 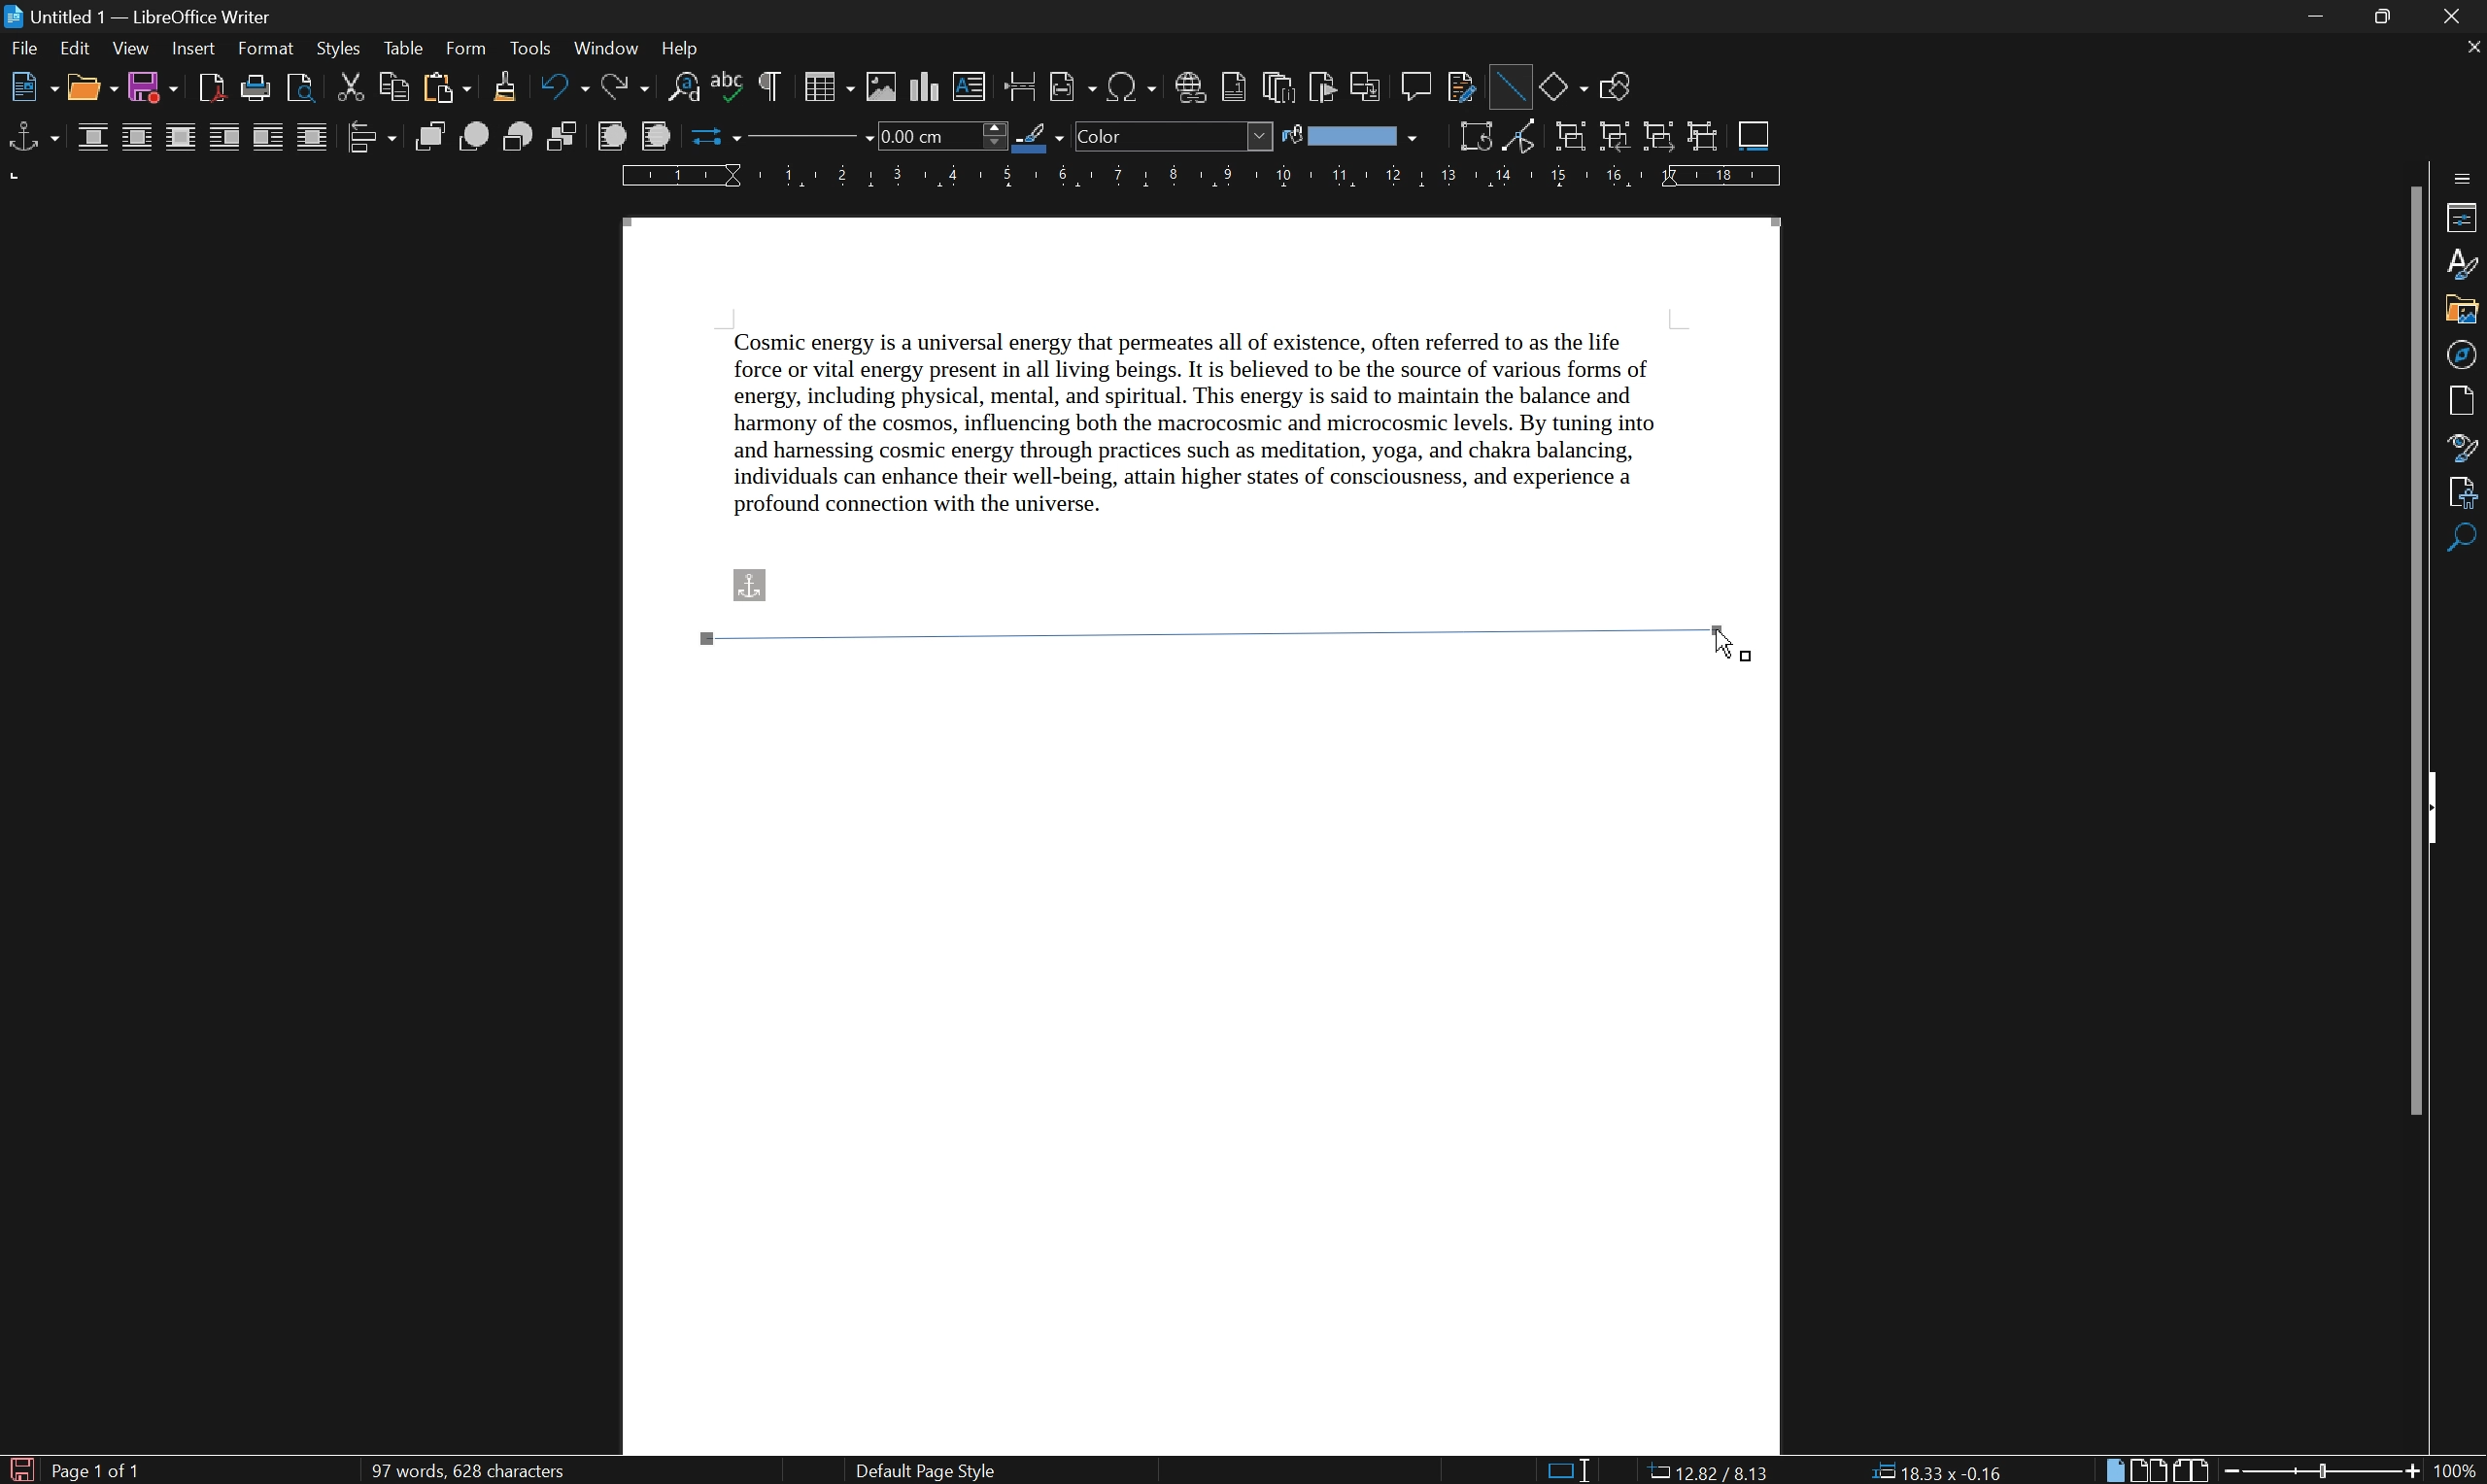 I want to click on find, so click(x=2465, y=584).